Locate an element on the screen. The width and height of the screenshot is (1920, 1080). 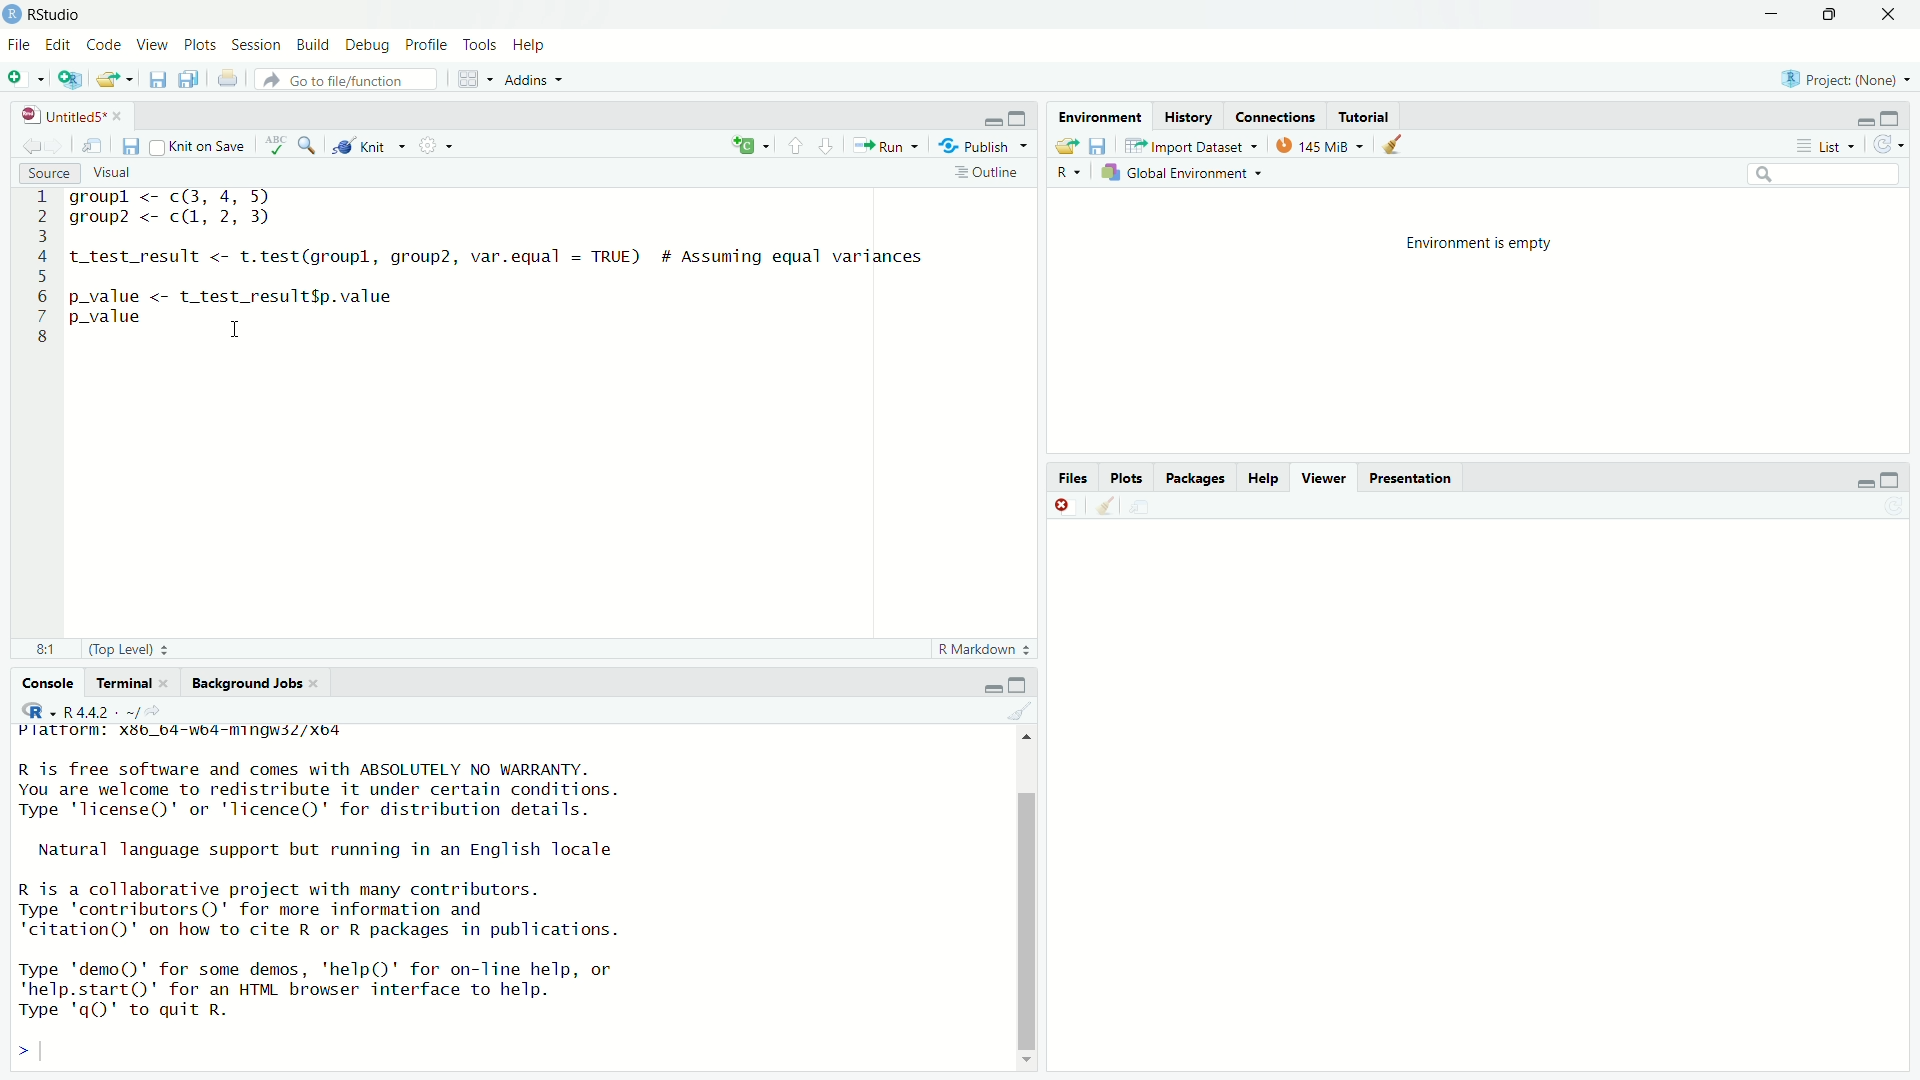
Environment is empty is located at coordinates (1478, 321).